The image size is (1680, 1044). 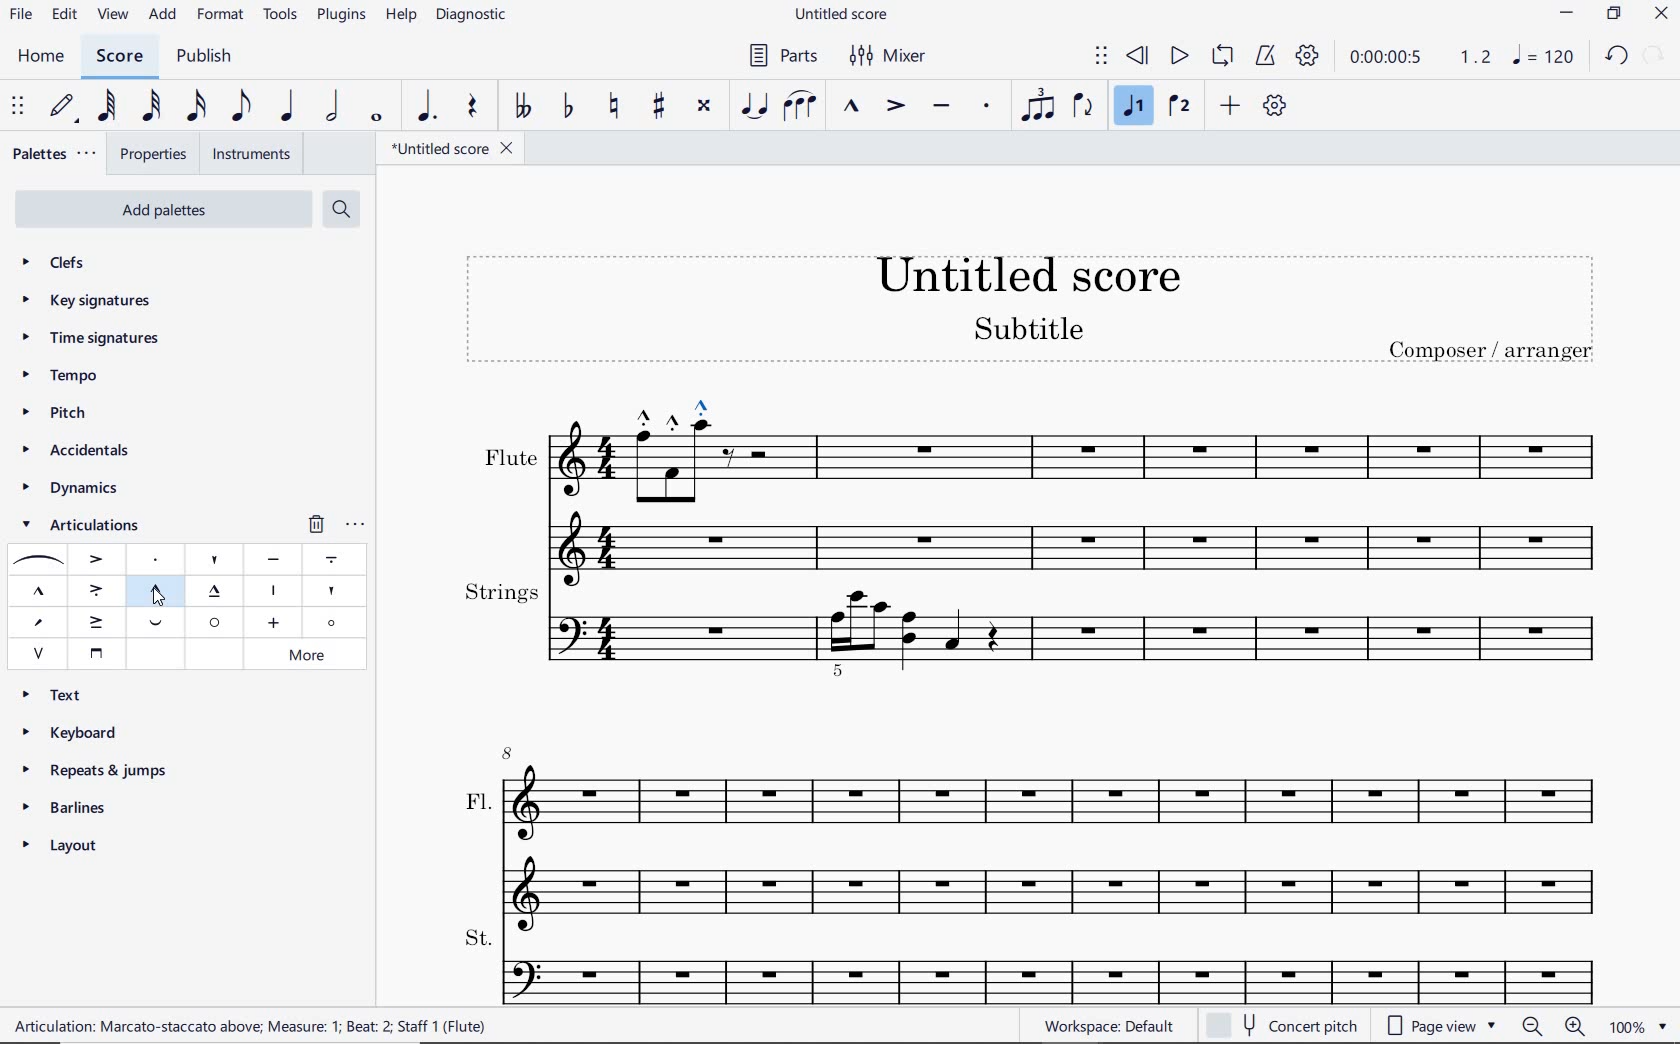 I want to click on palettes, so click(x=56, y=152).